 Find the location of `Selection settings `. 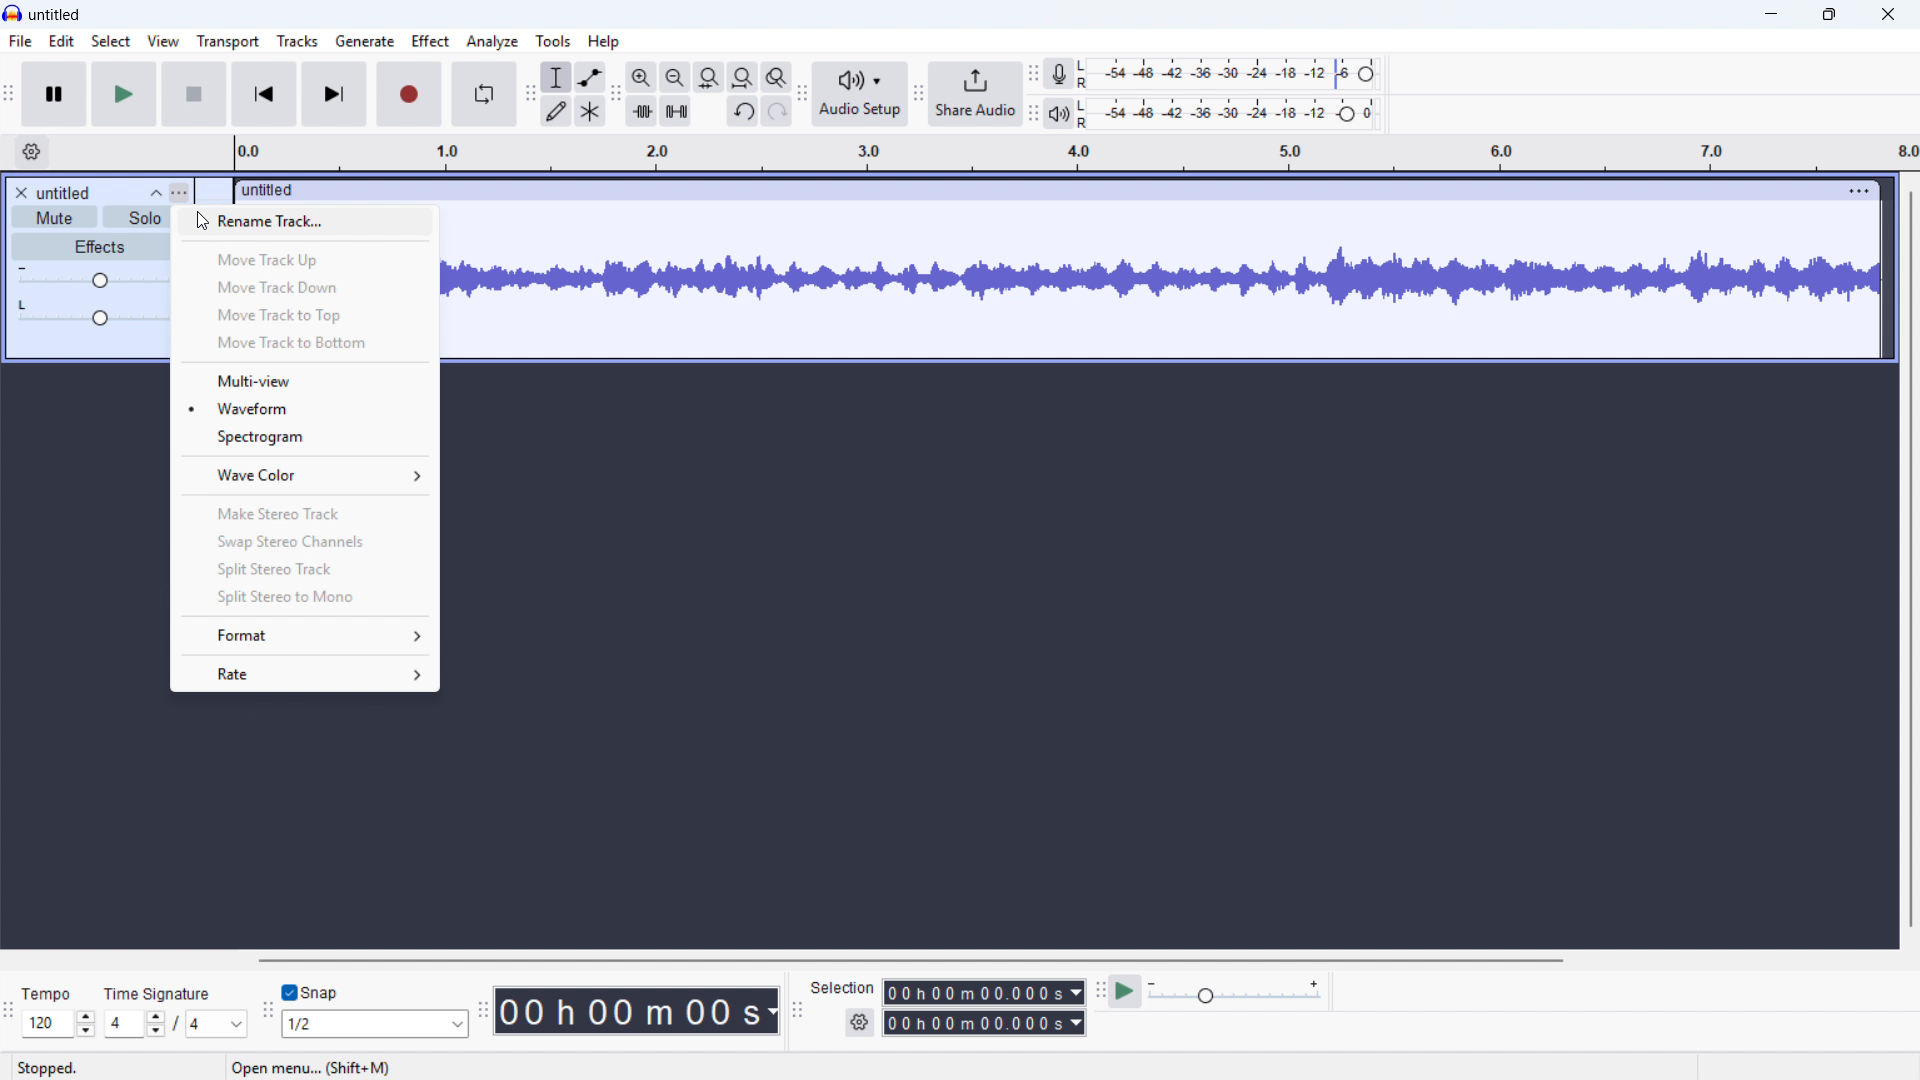

Selection settings  is located at coordinates (860, 1022).